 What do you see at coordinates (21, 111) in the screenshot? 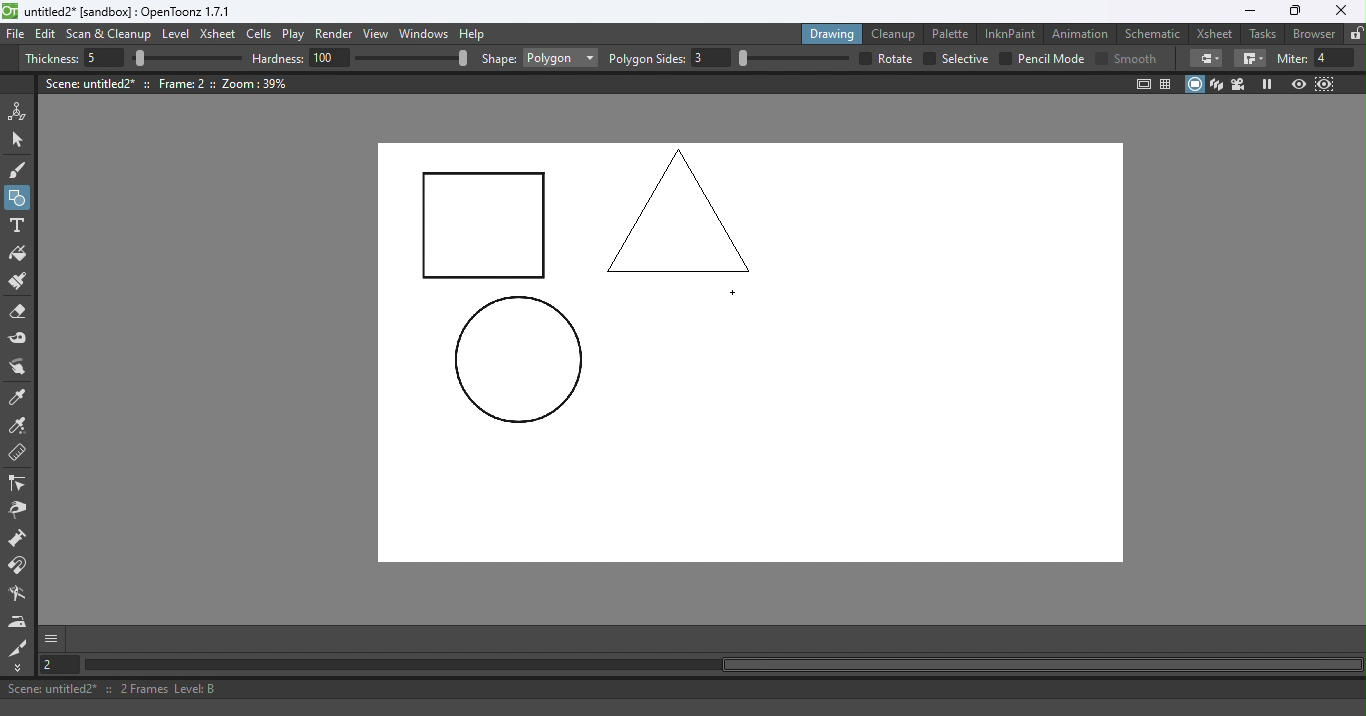
I see `Animate tool` at bounding box center [21, 111].